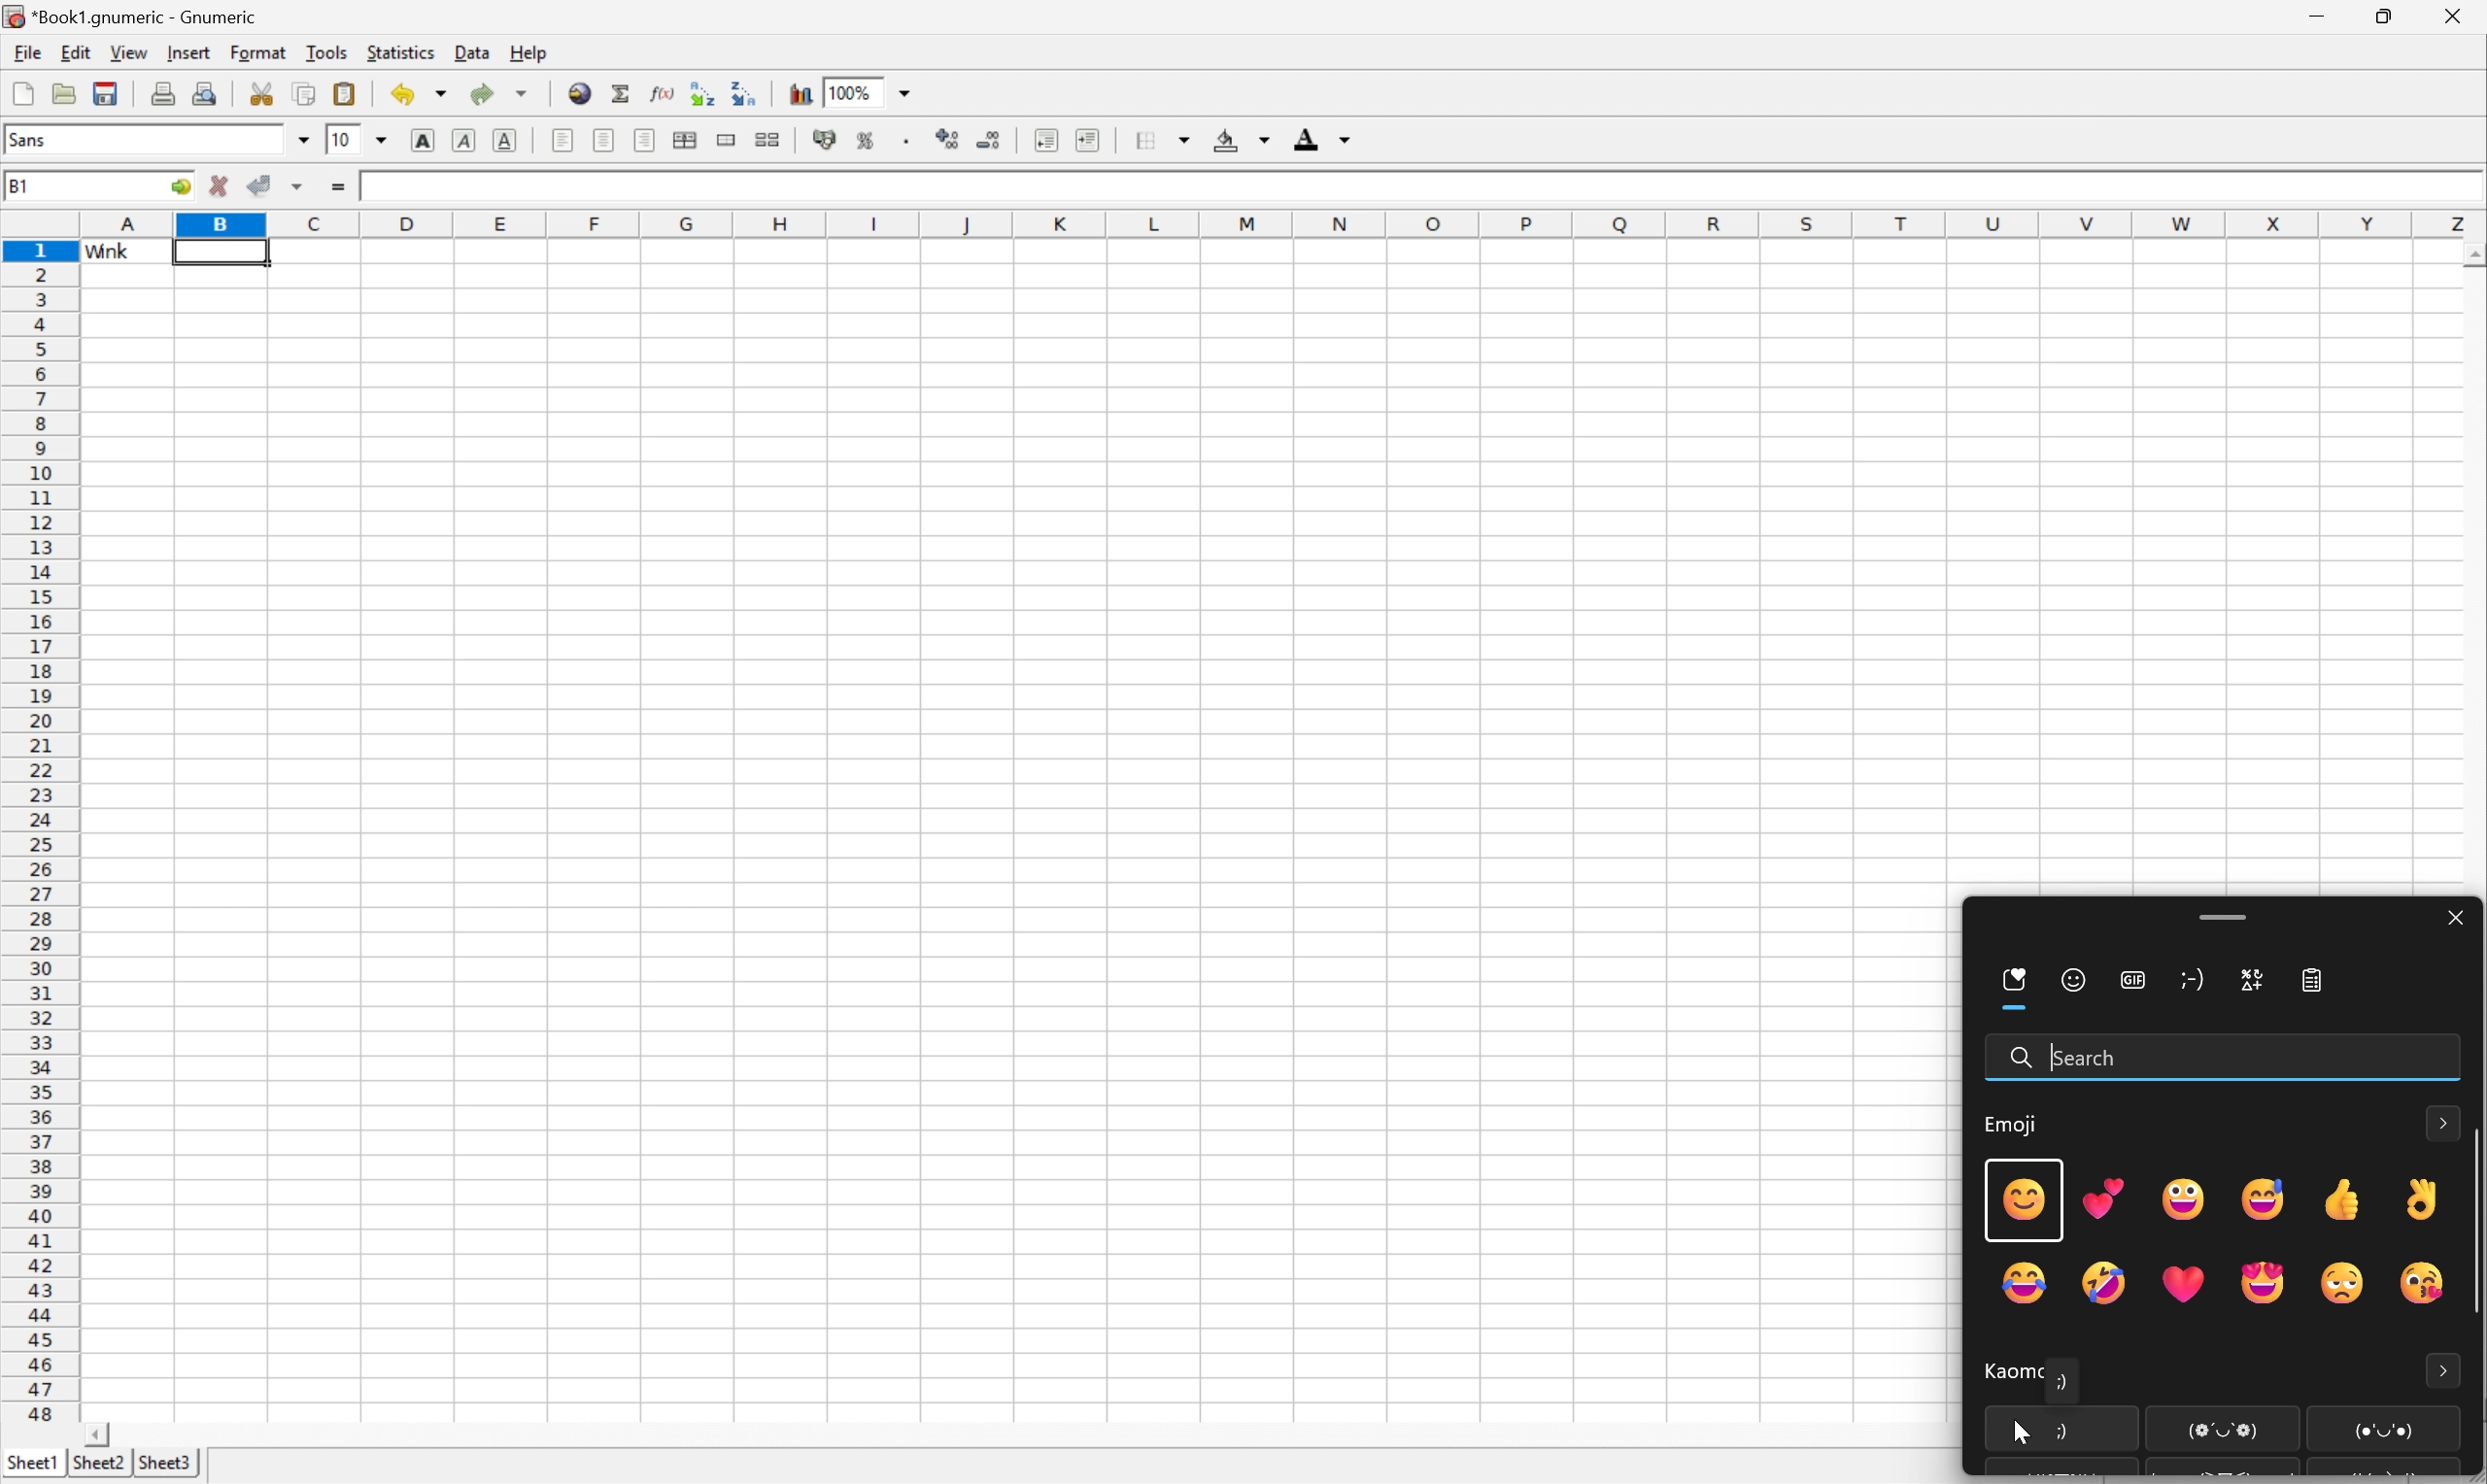 The width and height of the screenshot is (2487, 1484). I want to click on file, so click(26, 52).